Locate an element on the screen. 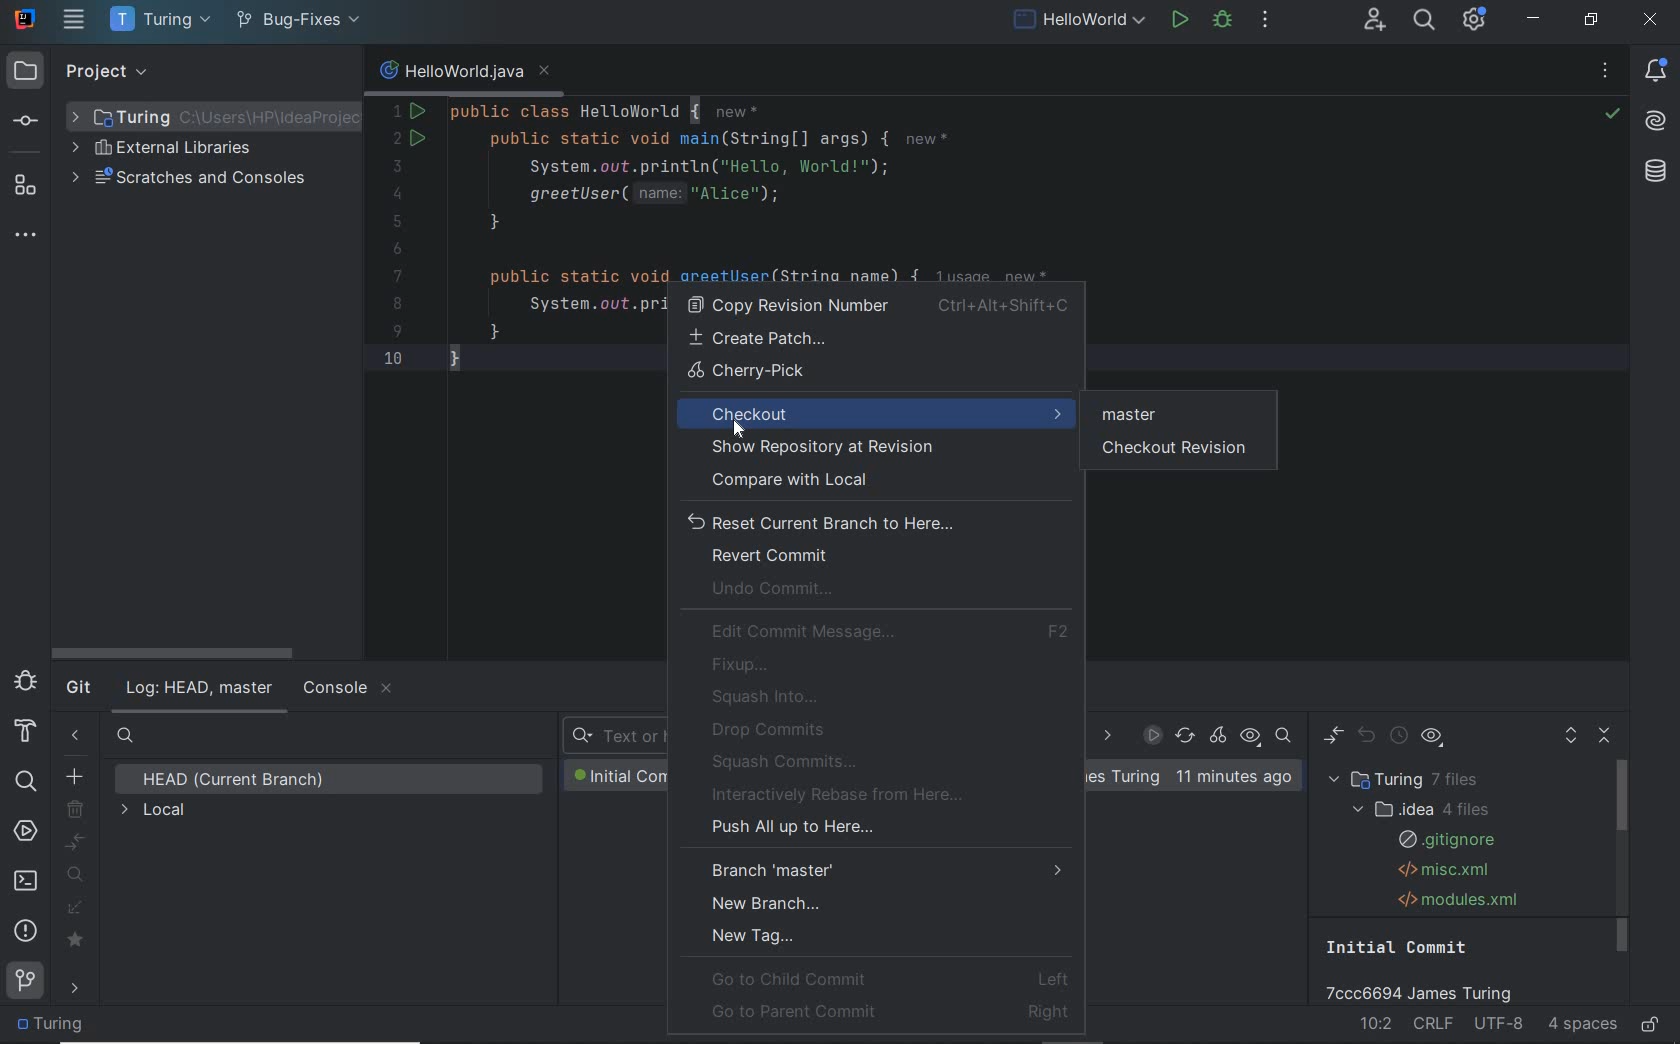 This screenshot has height=1044, width=1680. push all up to here is located at coordinates (790, 830).